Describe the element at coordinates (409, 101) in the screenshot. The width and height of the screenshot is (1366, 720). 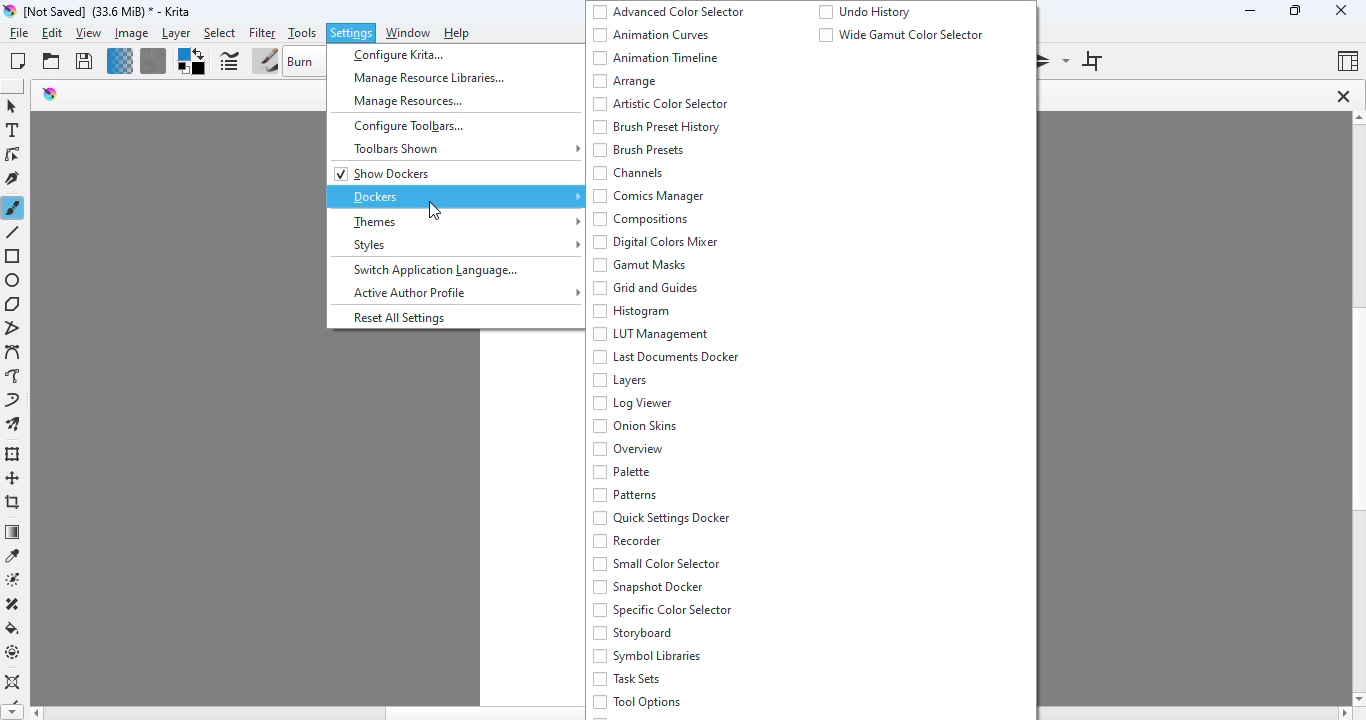
I see `manage resources` at that location.